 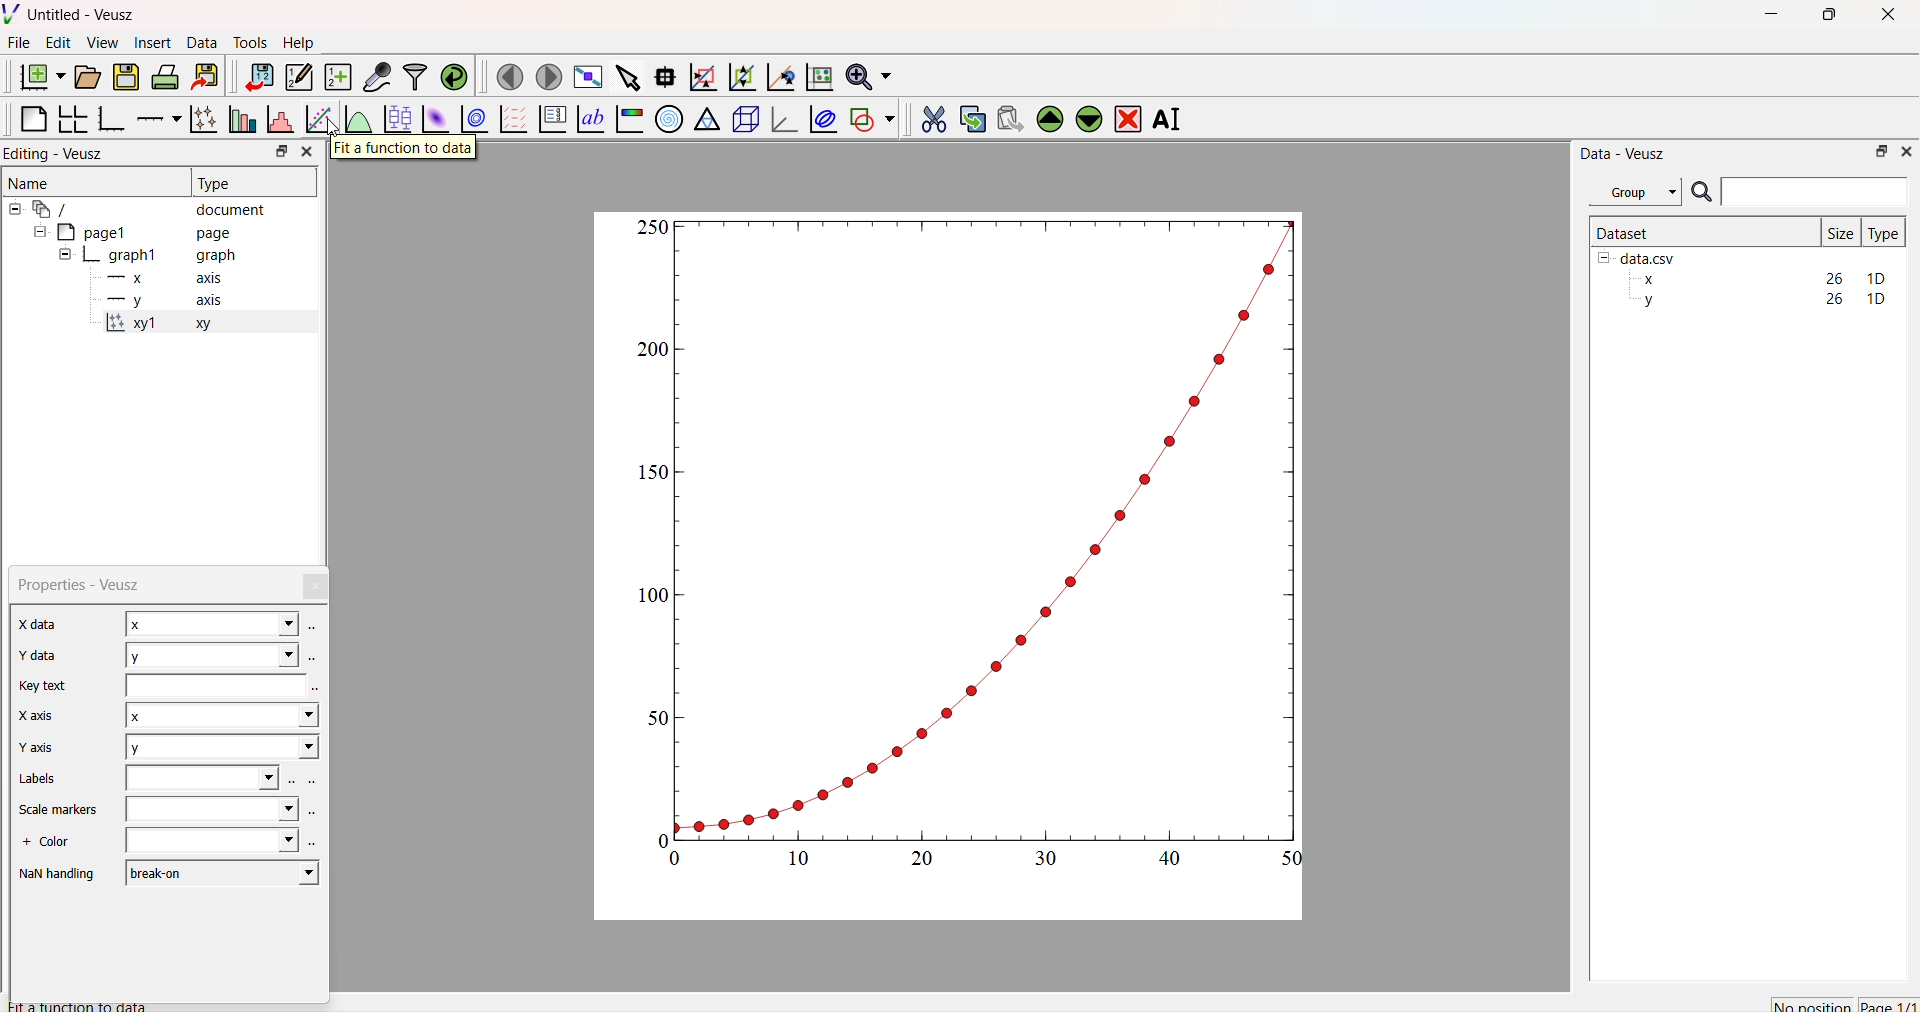 I want to click on Up, so click(x=1047, y=116).